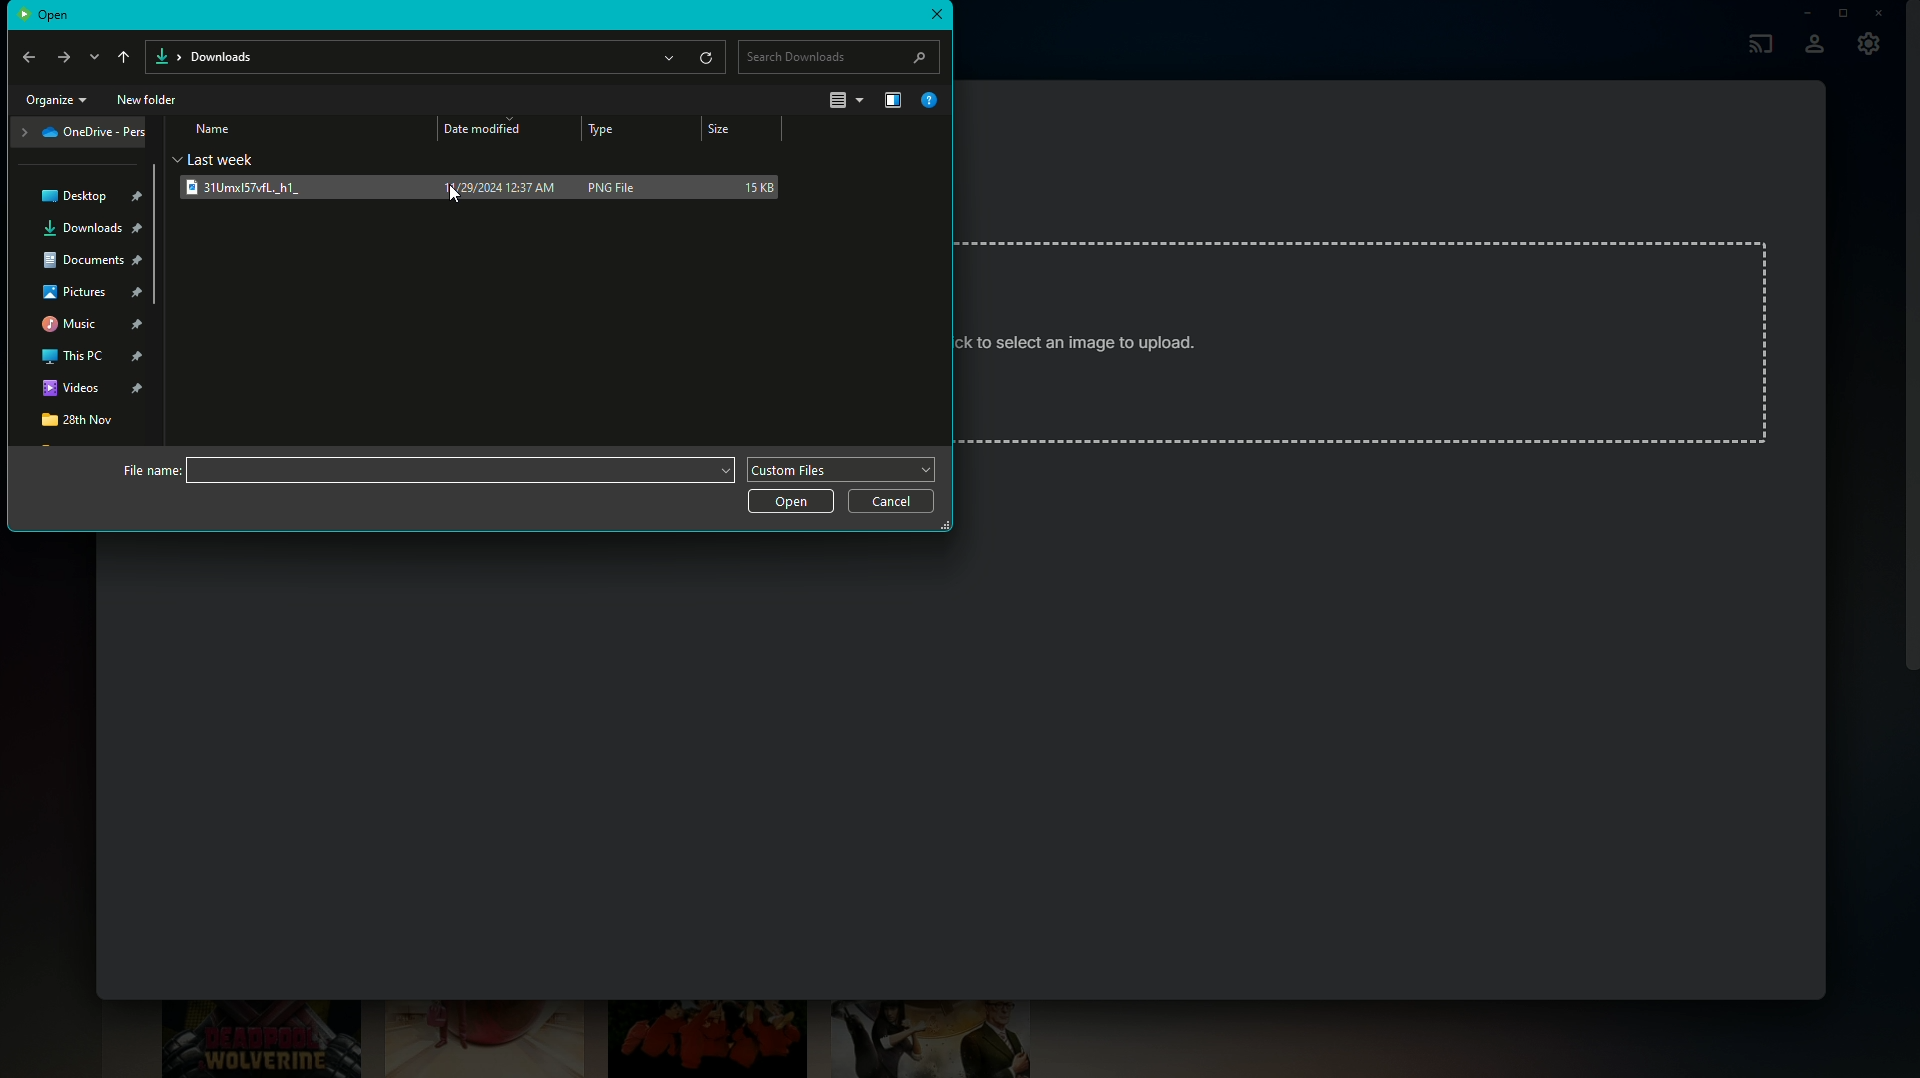 The image size is (1920, 1078). Describe the element at coordinates (91, 325) in the screenshot. I see `Music` at that location.